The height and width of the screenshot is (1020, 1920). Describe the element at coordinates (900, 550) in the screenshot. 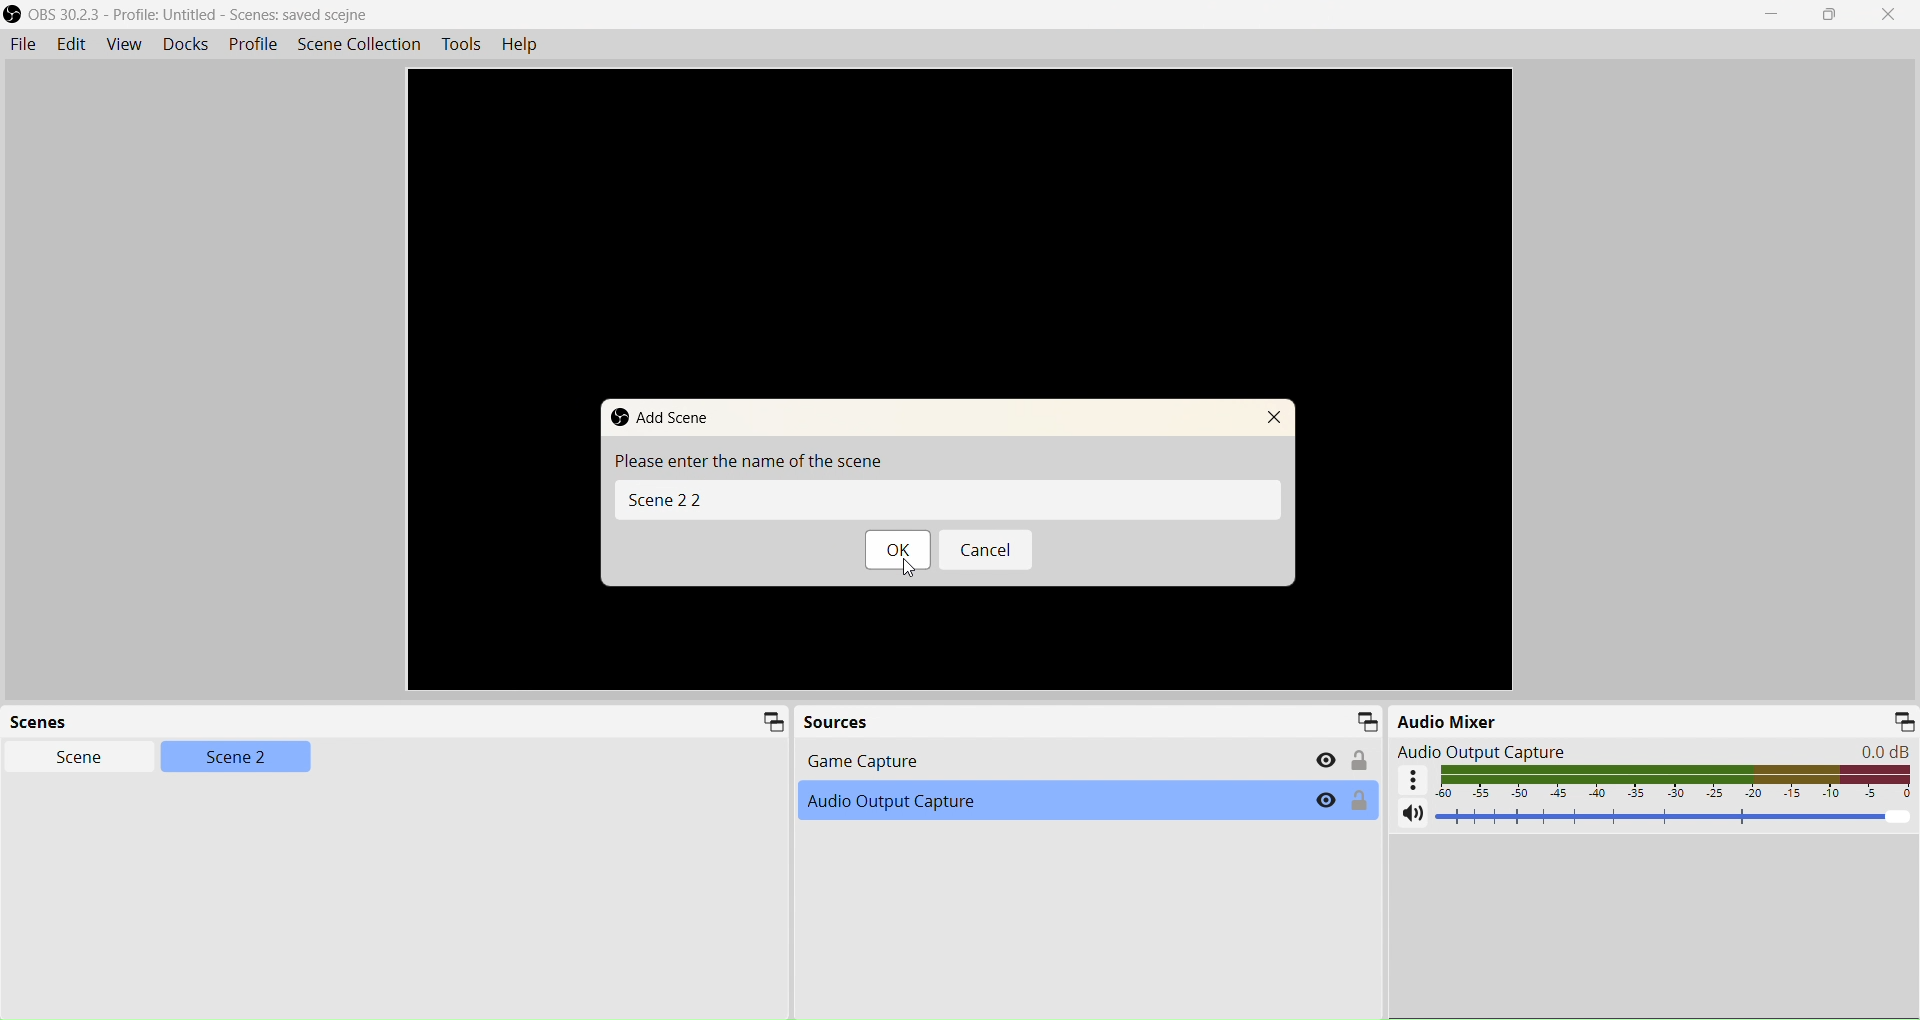

I see `OK` at that location.